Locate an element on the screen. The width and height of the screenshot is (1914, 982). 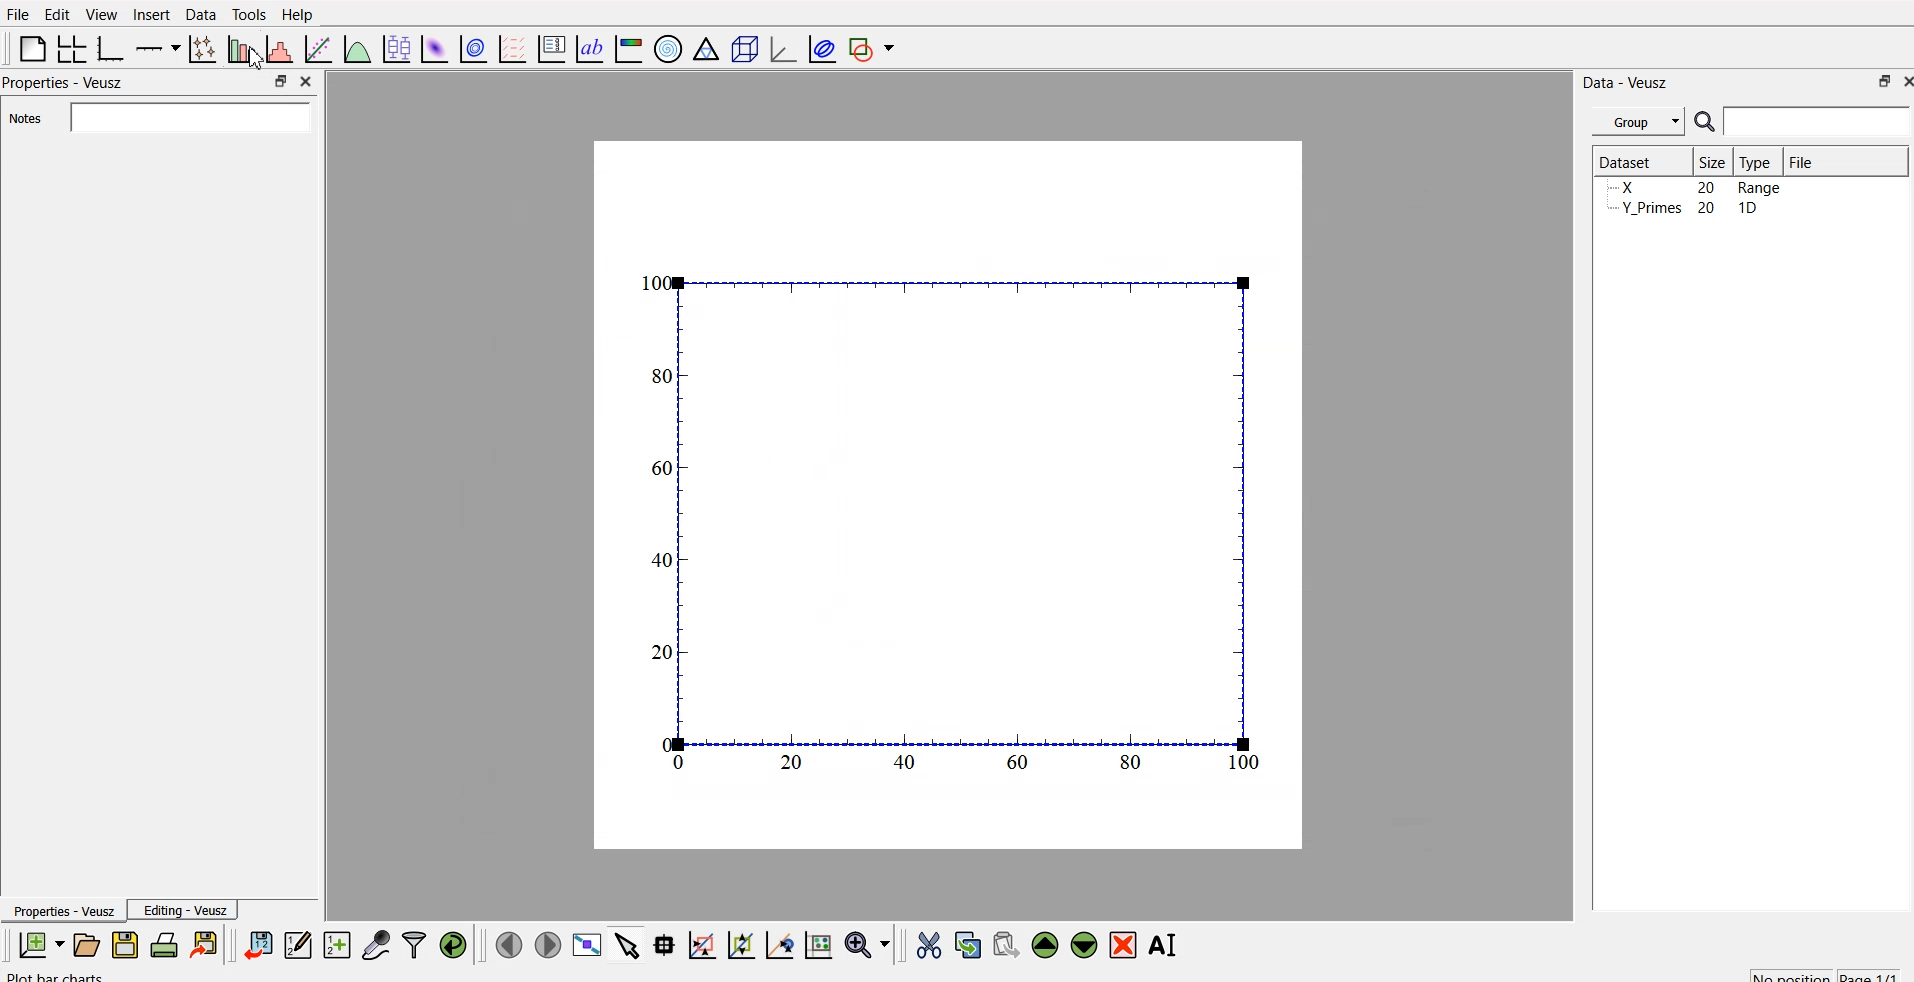
copy the widget is located at coordinates (966, 944).